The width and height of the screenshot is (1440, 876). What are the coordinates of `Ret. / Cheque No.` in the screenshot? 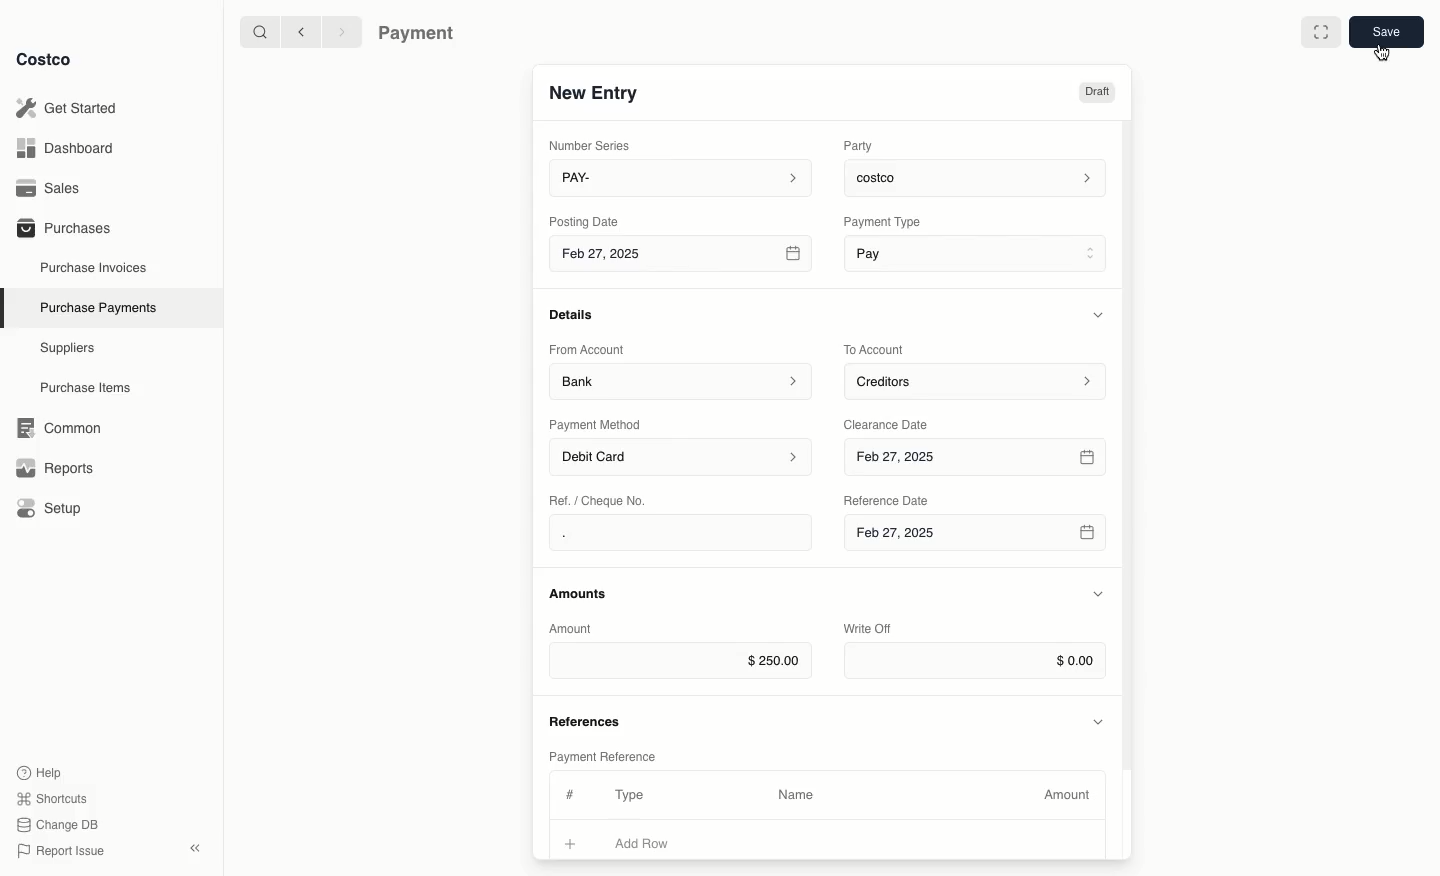 It's located at (600, 499).